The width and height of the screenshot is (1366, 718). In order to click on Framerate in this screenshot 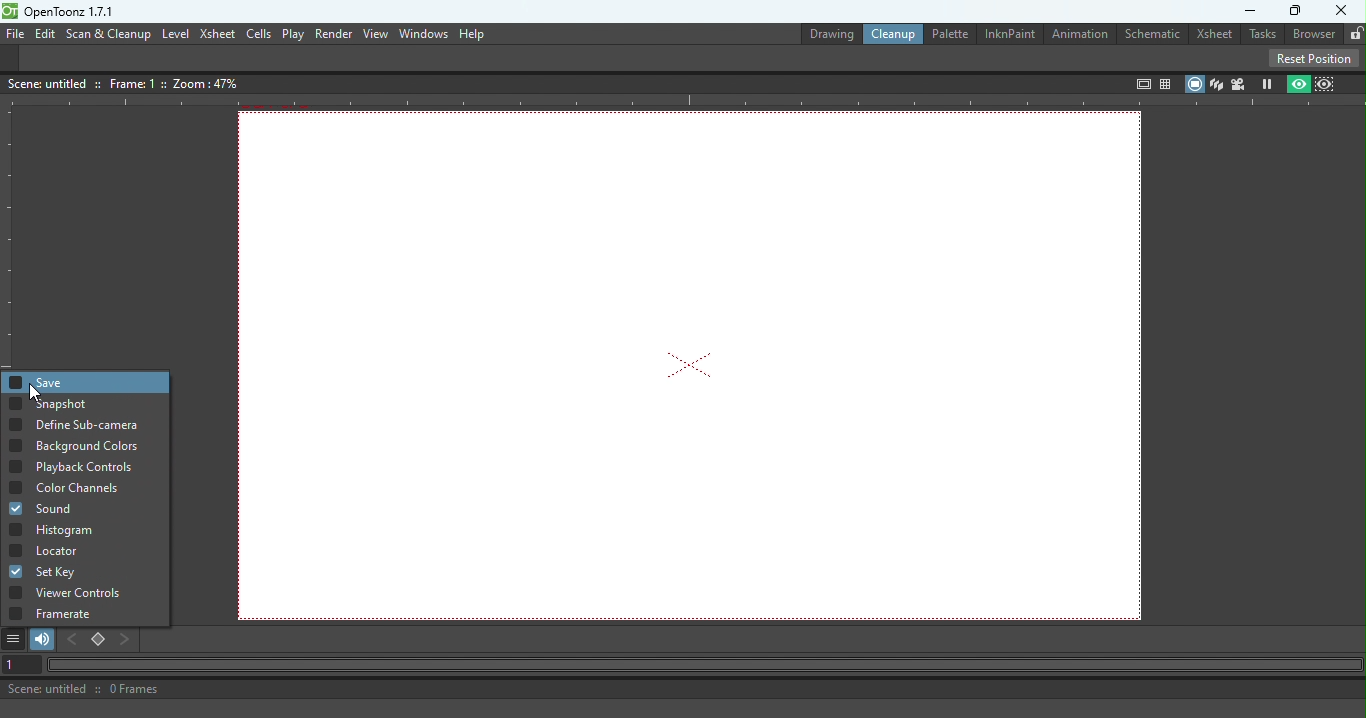, I will do `click(88, 614)`.